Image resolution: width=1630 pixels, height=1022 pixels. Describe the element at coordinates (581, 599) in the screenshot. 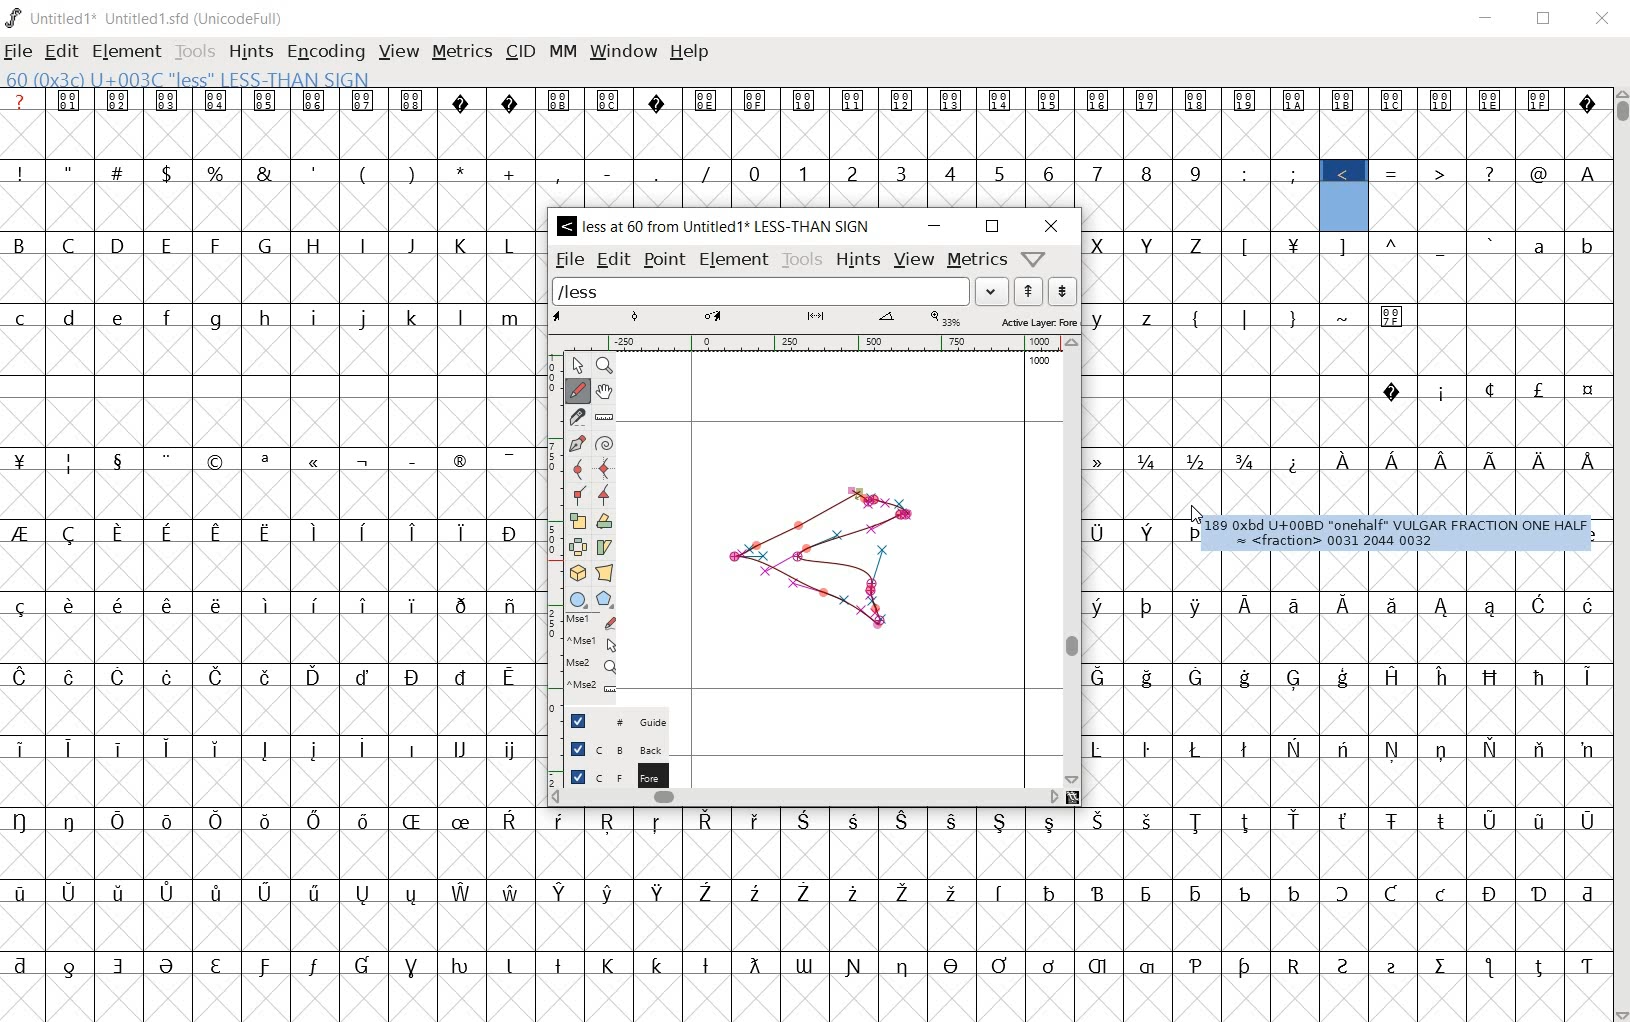

I see `rectangle or ellipse` at that location.